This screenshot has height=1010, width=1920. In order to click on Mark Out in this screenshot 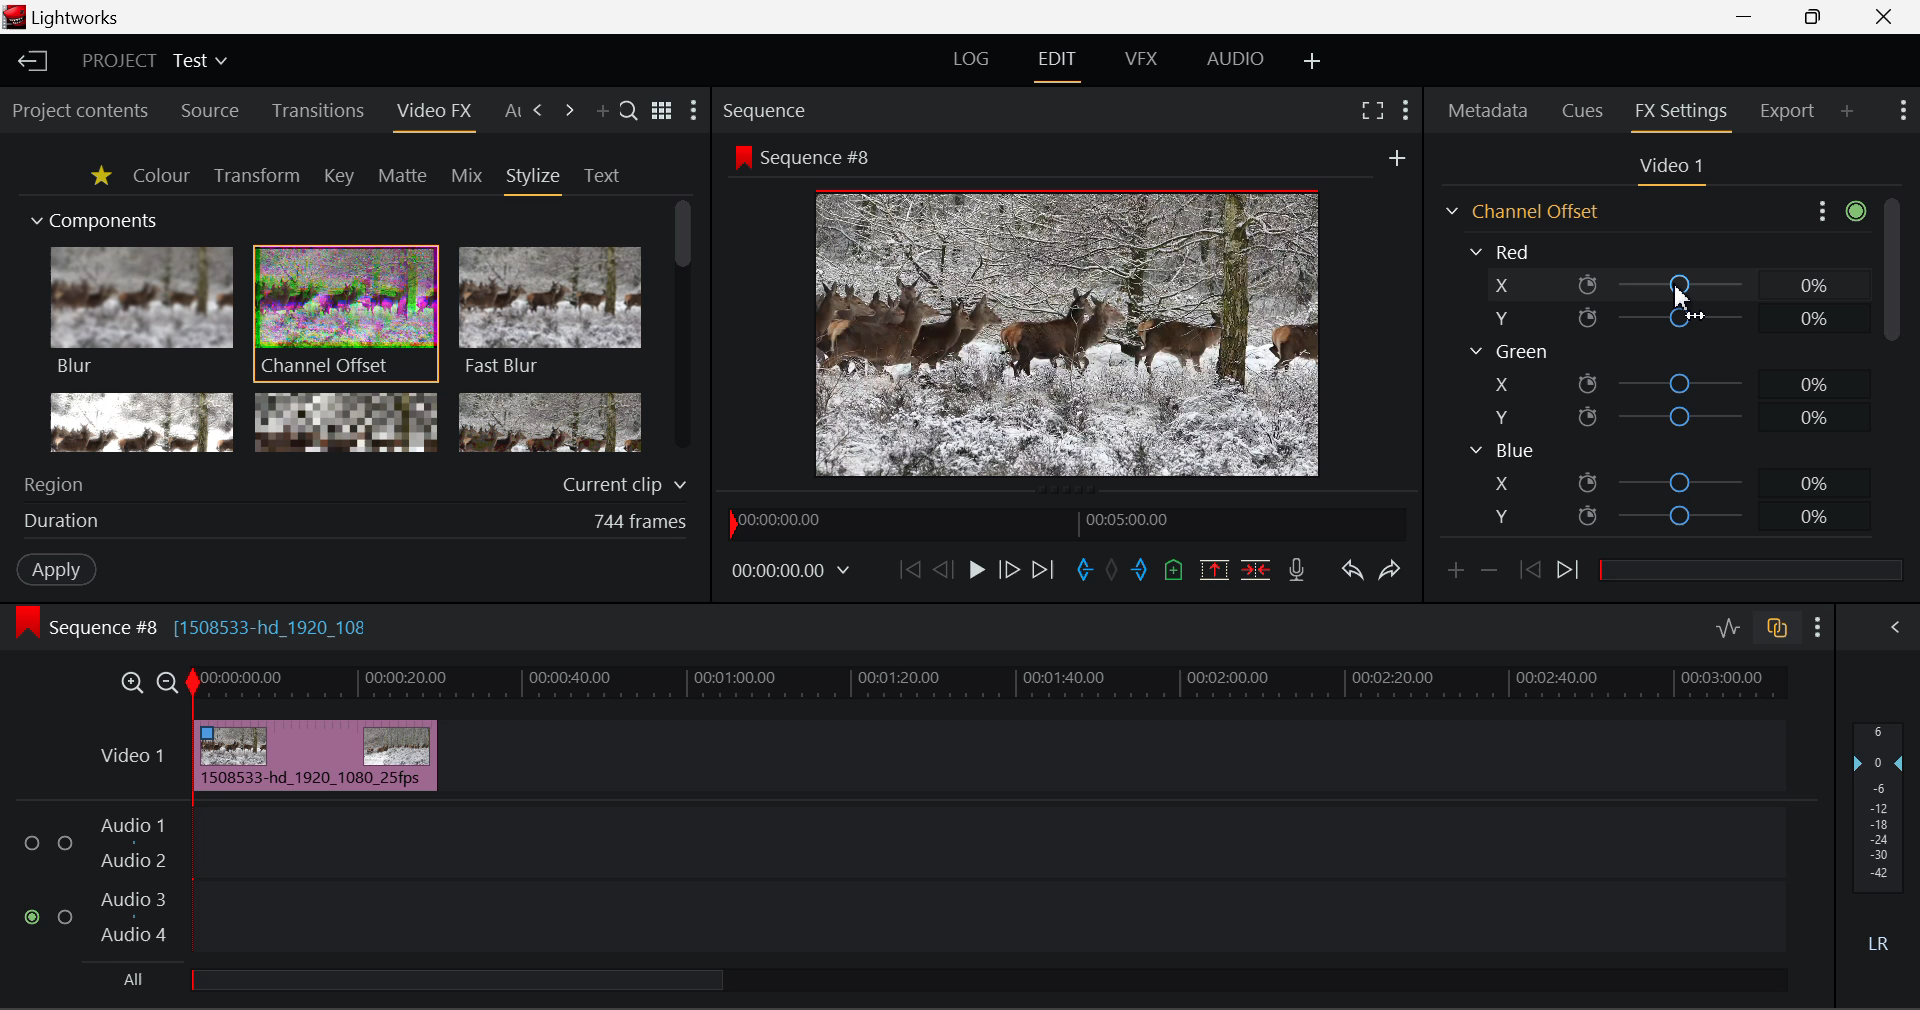, I will do `click(1138, 570)`.